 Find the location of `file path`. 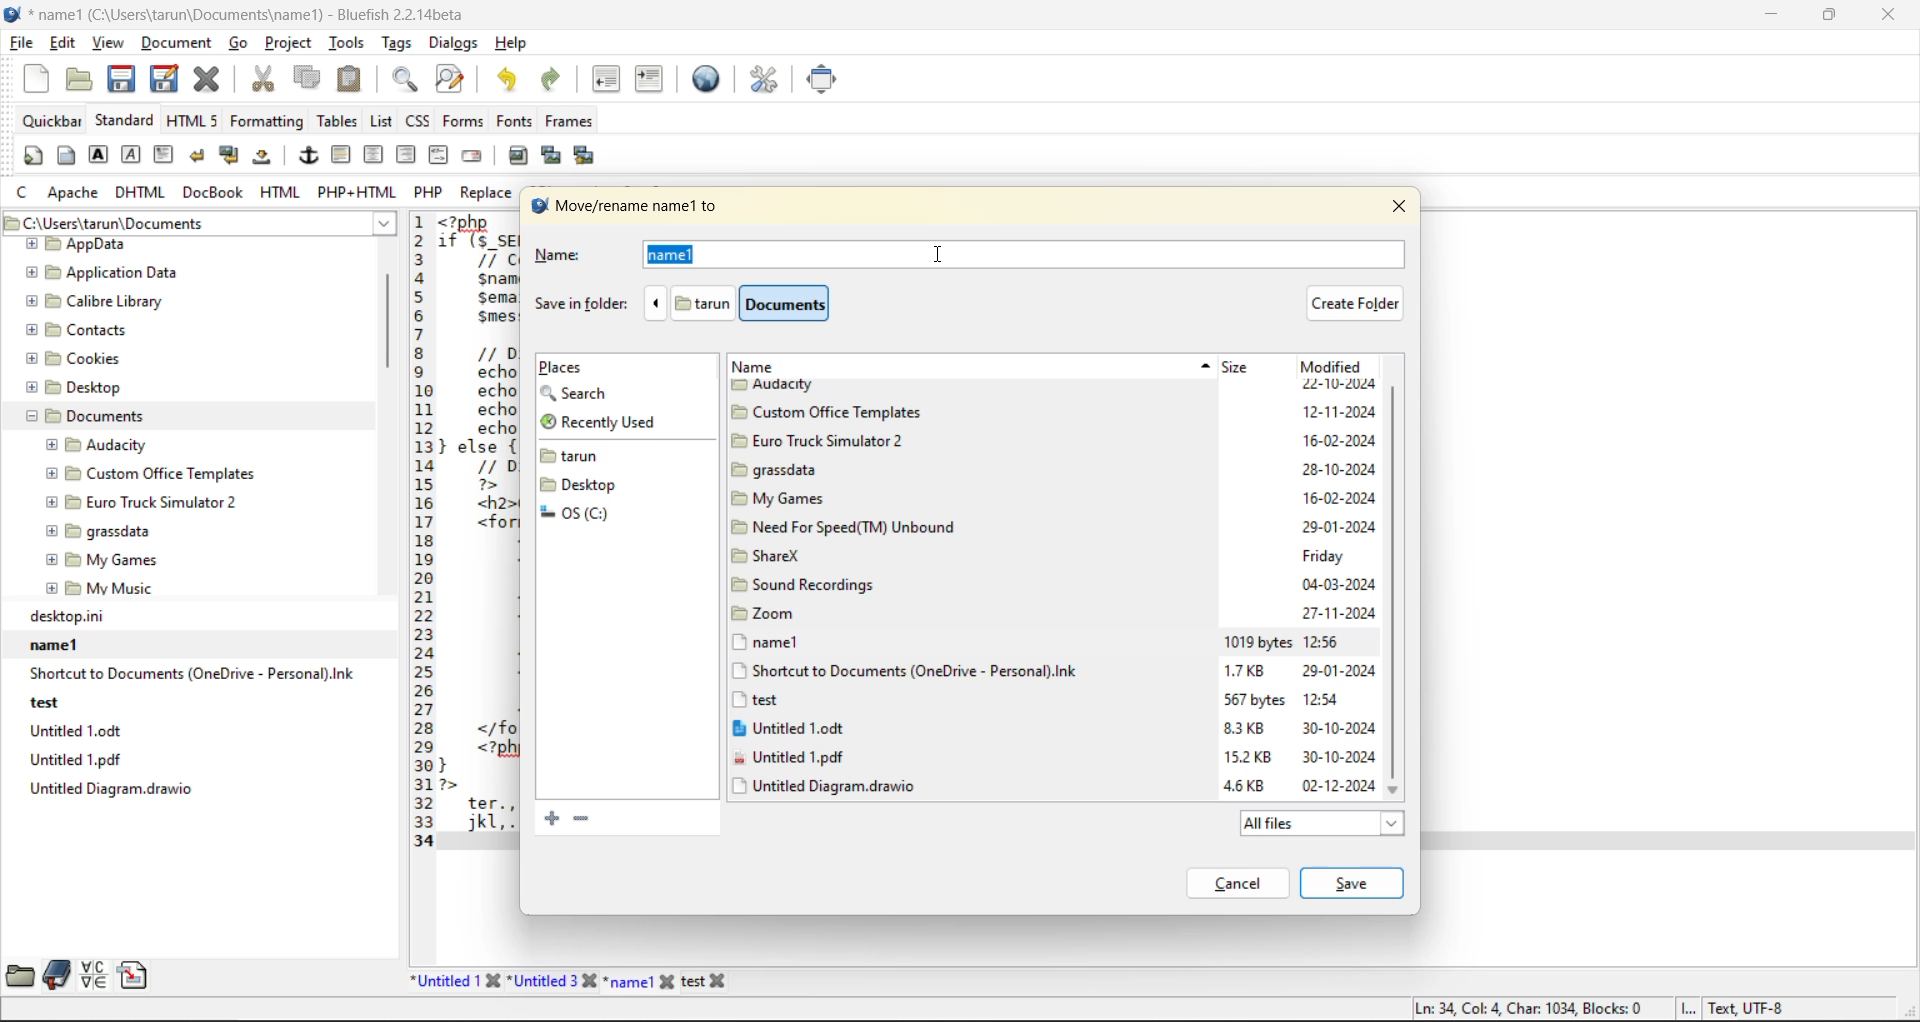

file path is located at coordinates (196, 224).